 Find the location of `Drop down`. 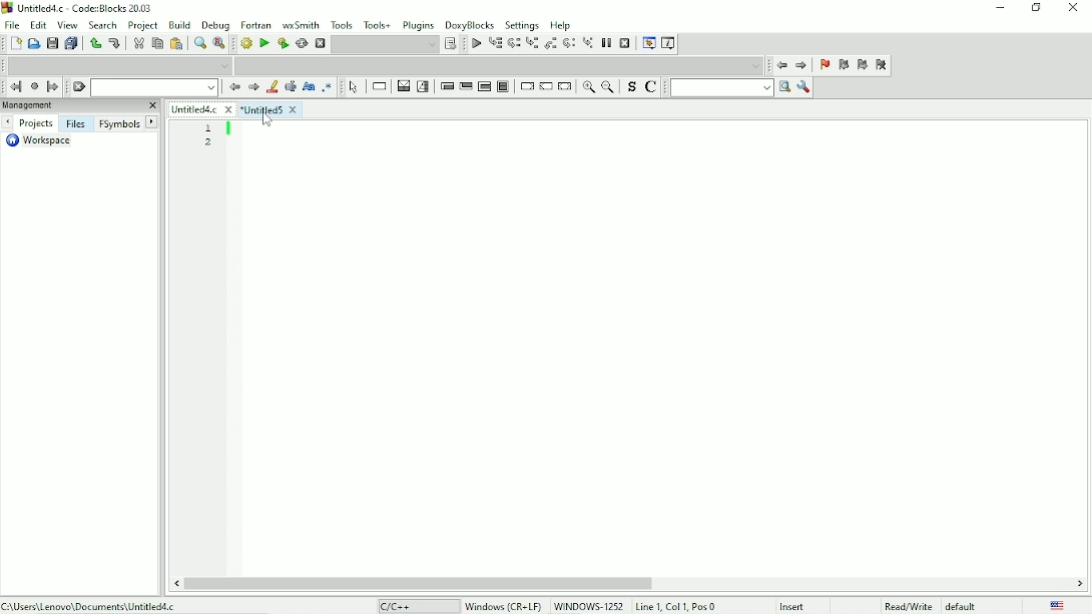

Drop down is located at coordinates (502, 66).